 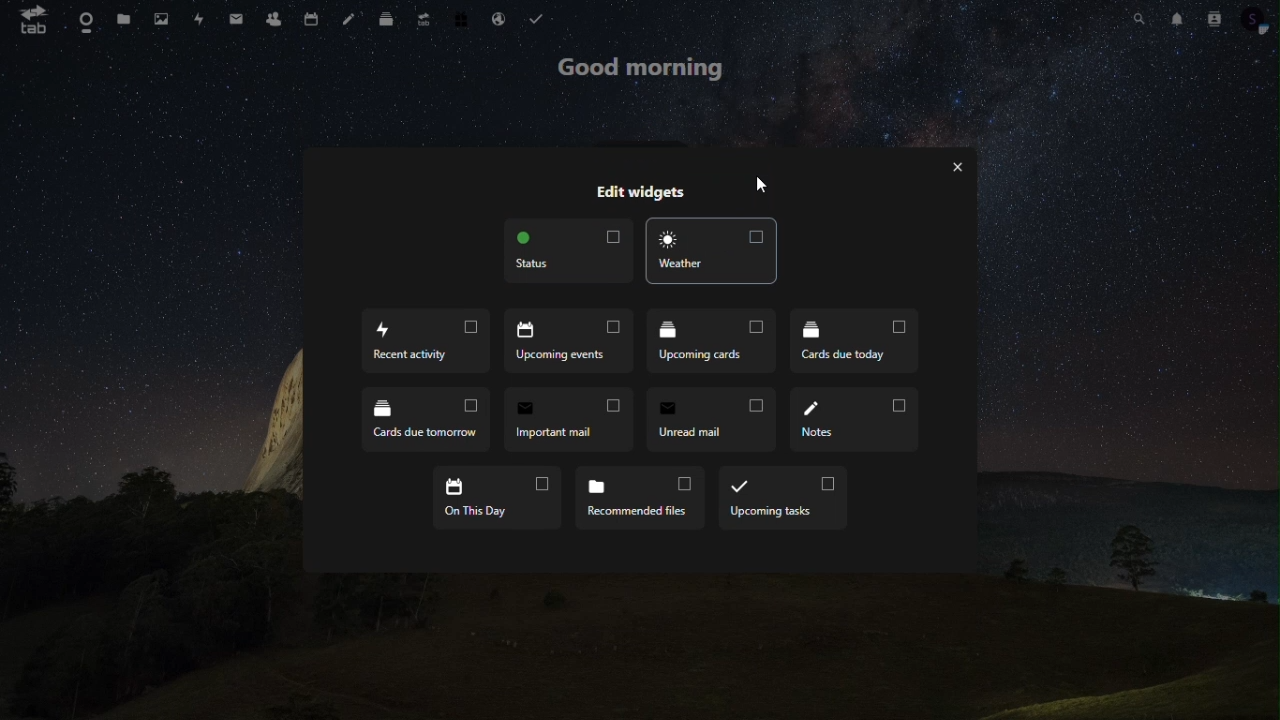 I want to click on files, so click(x=123, y=20).